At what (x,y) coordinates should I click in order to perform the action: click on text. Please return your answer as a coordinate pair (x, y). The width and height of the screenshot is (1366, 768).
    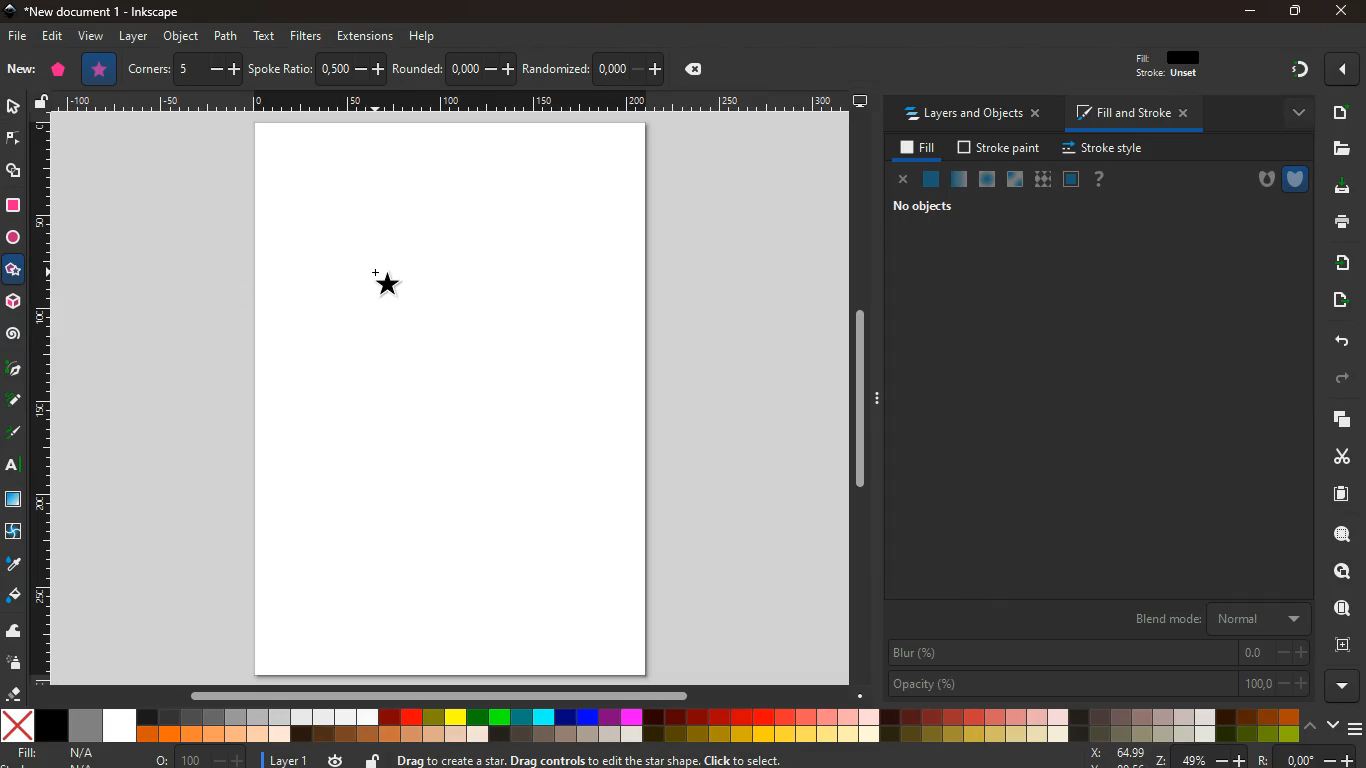
    Looking at the image, I should click on (266, 36).